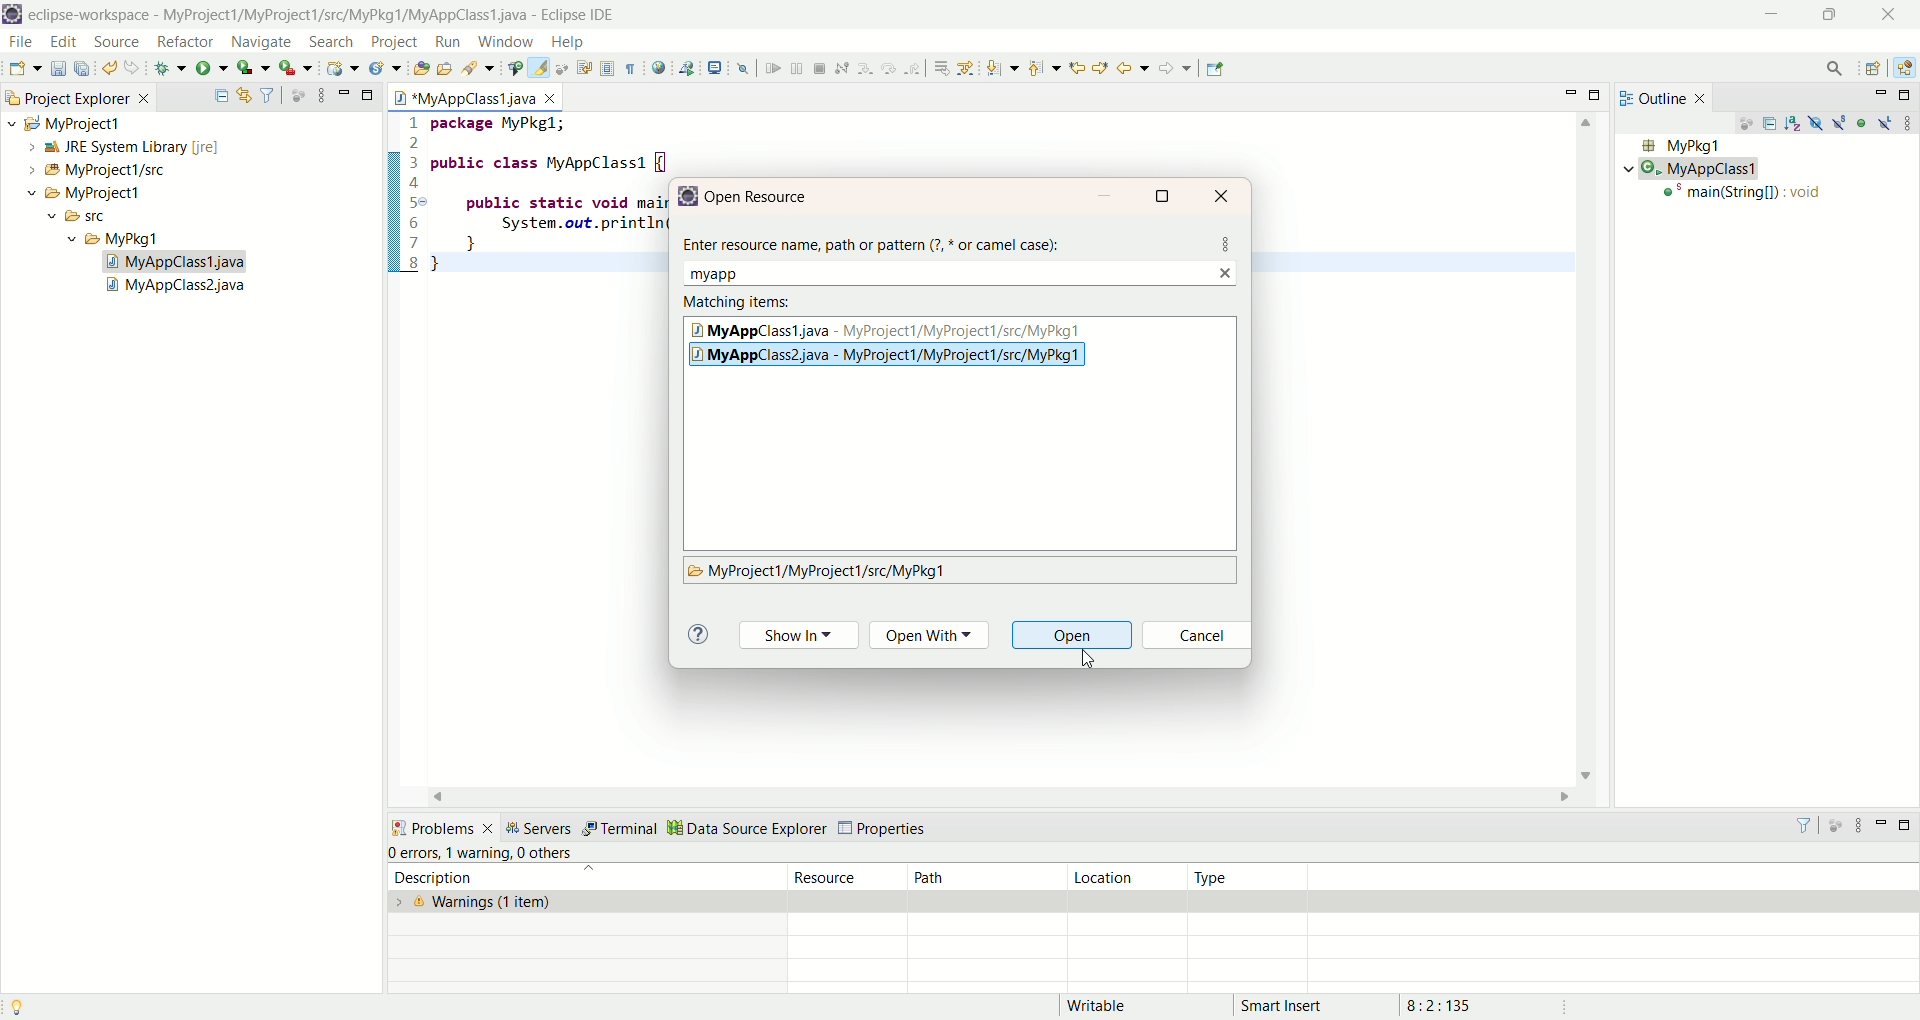 This screenshot has height=1020, width=1920. I want to click on MyAppClass1.java, so click(177, 262).